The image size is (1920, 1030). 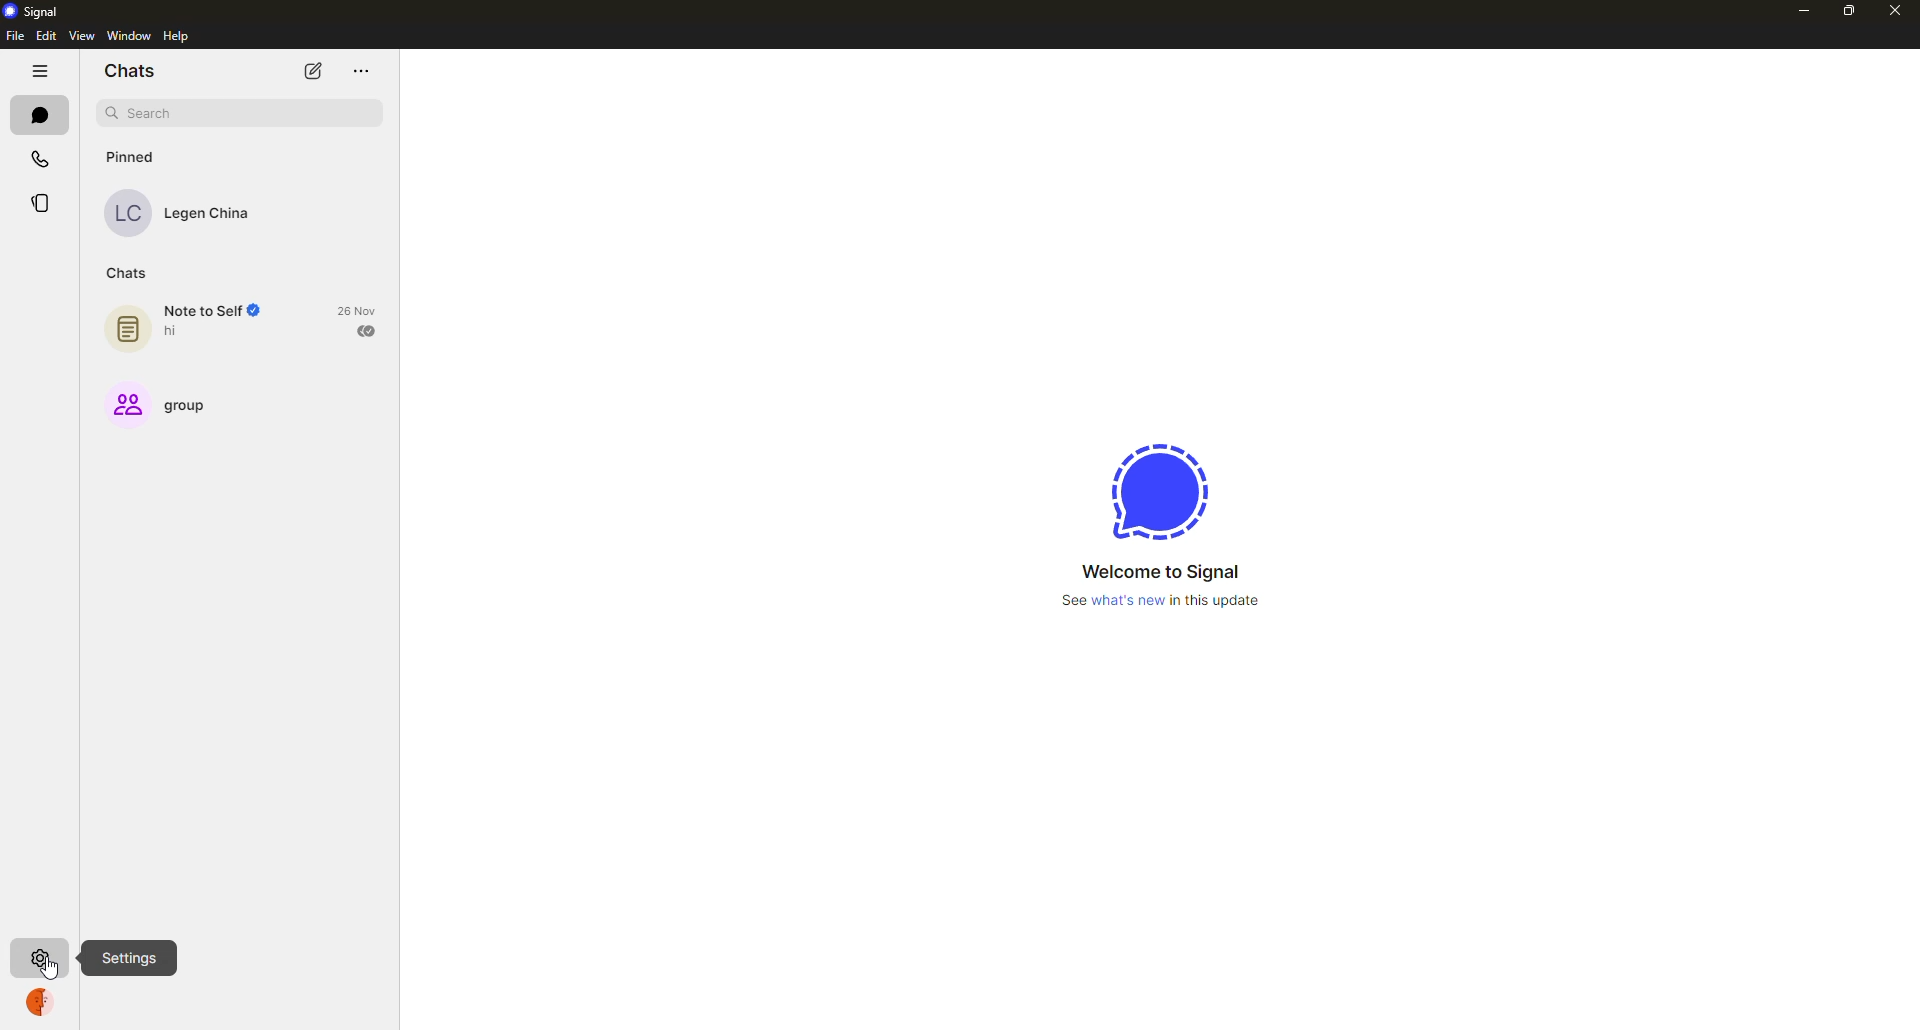 I want to click on chats, so click(x=135, y=72).